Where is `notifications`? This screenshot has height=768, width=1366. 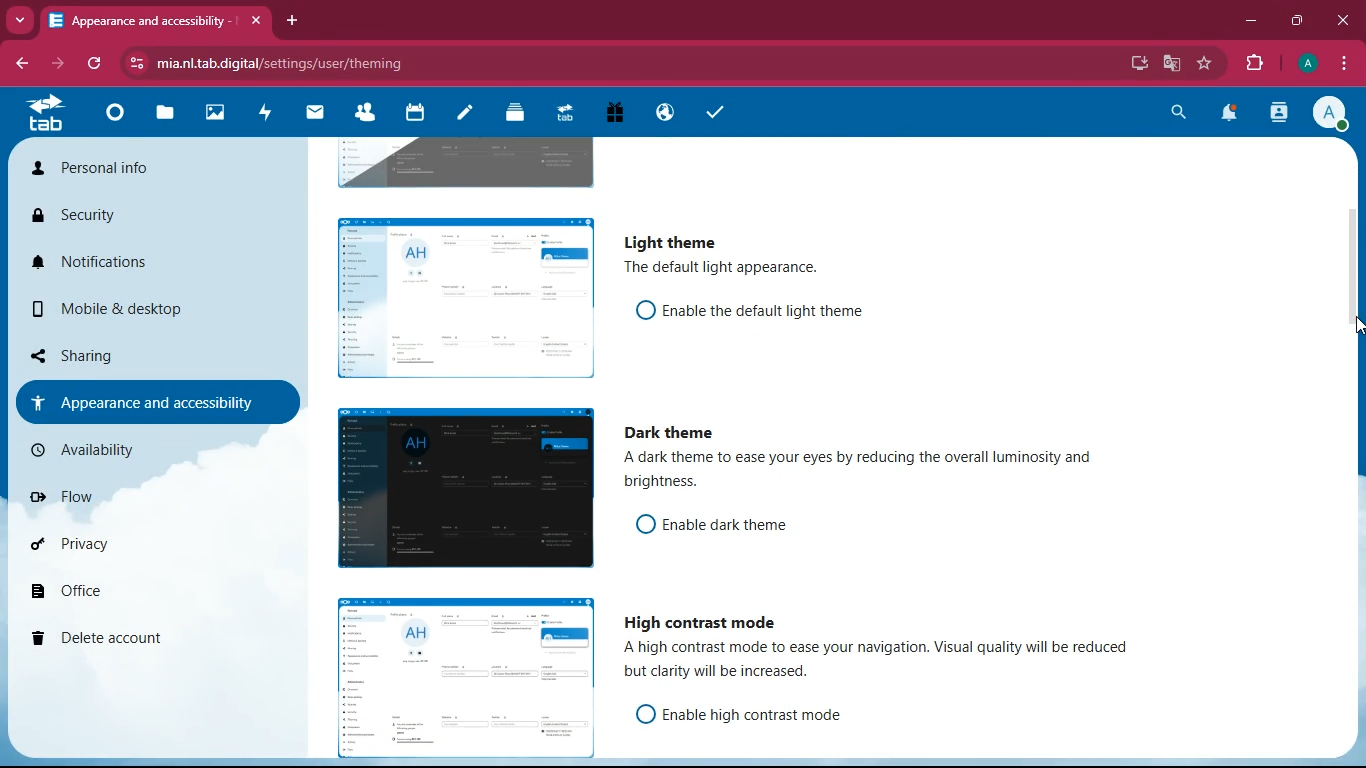 notifications is located at coordinates (1234, 115).